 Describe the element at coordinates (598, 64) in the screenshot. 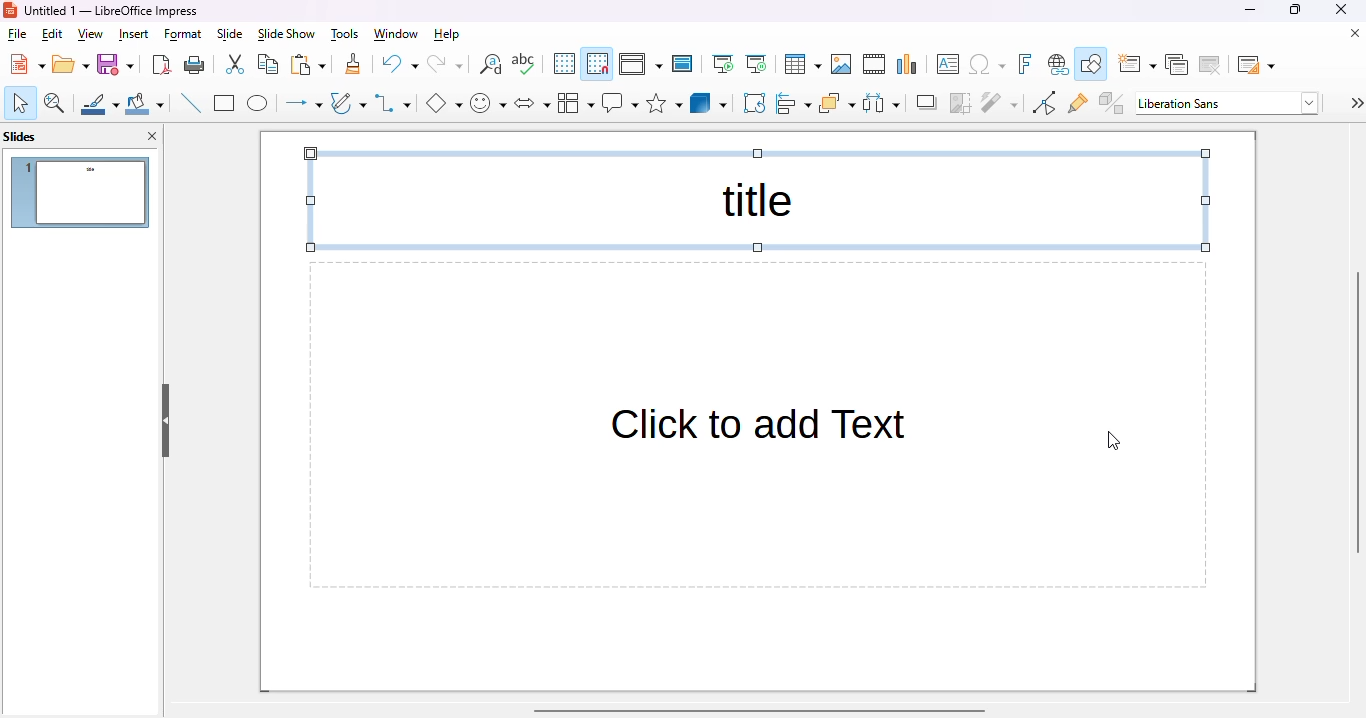

I see `snap to grid` at that location.